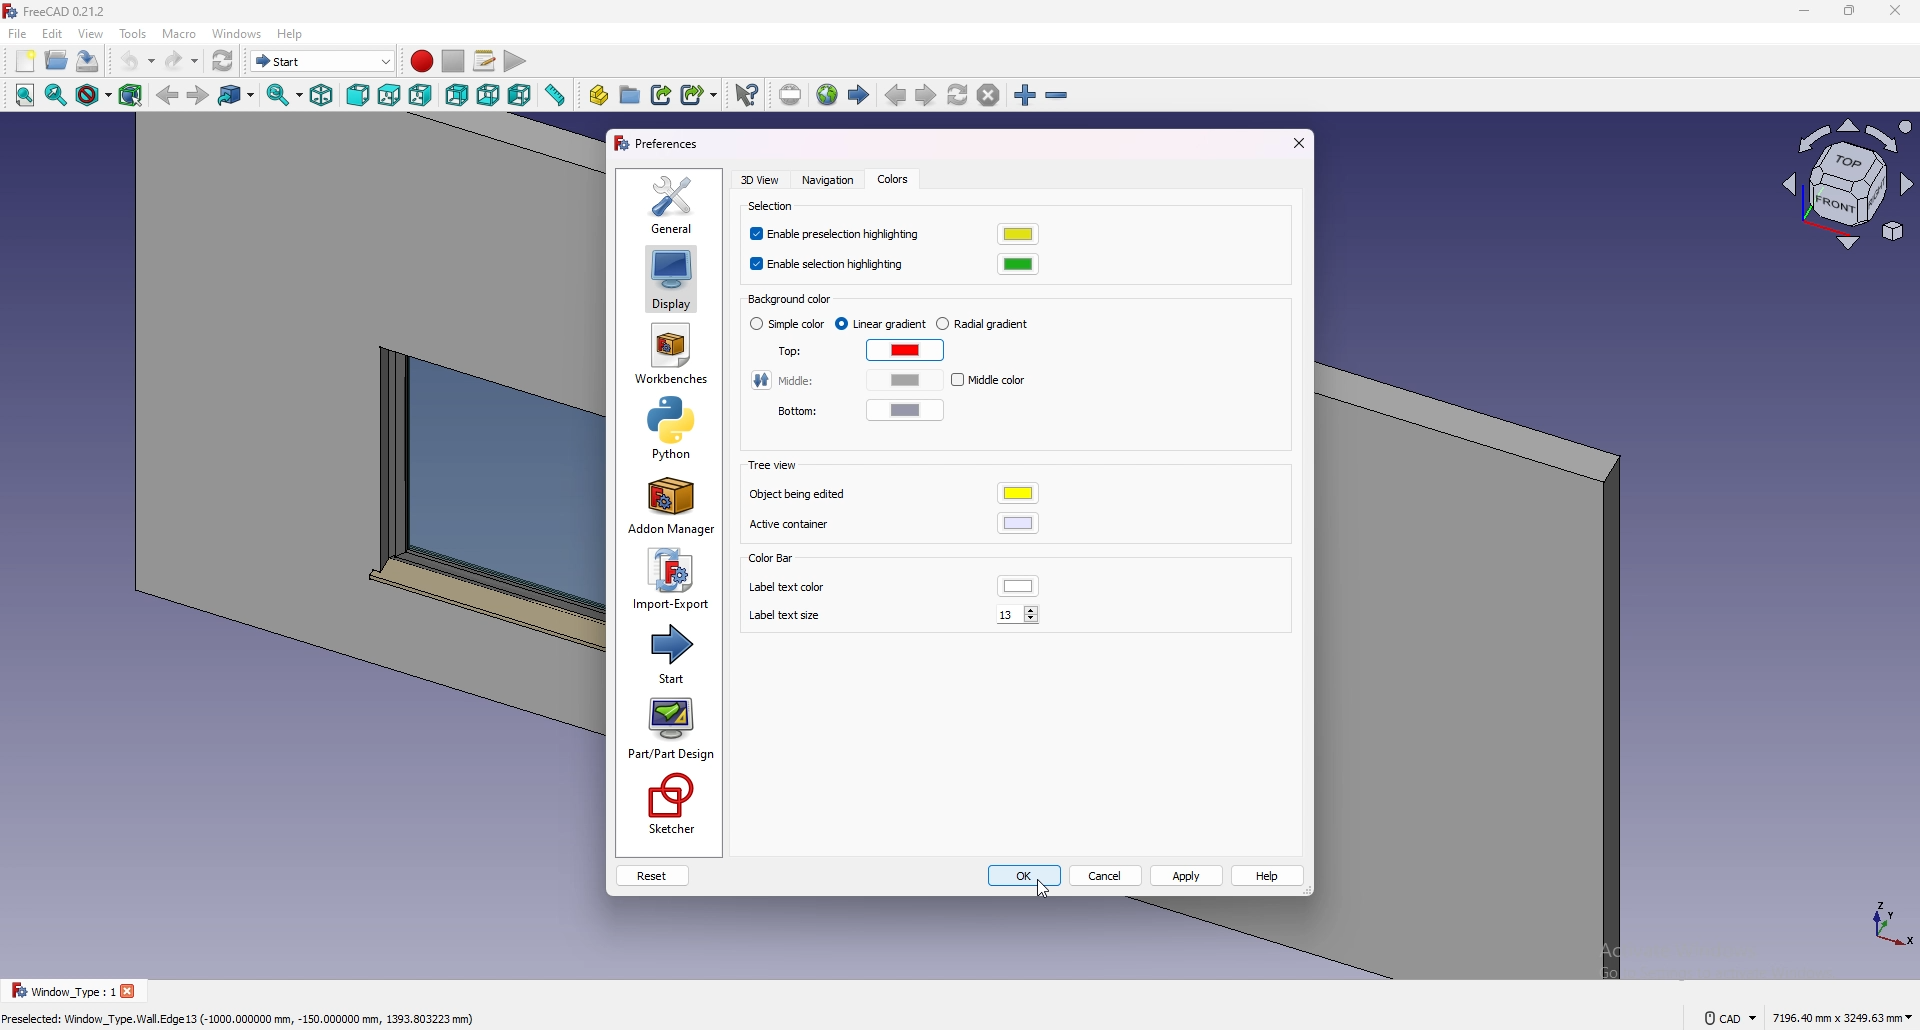 This screenshot has width=1920, height=1030. What do you see at coordinates (672, 729) in the screenshot?
I see `part/part design` at bounding box center [672, 729].